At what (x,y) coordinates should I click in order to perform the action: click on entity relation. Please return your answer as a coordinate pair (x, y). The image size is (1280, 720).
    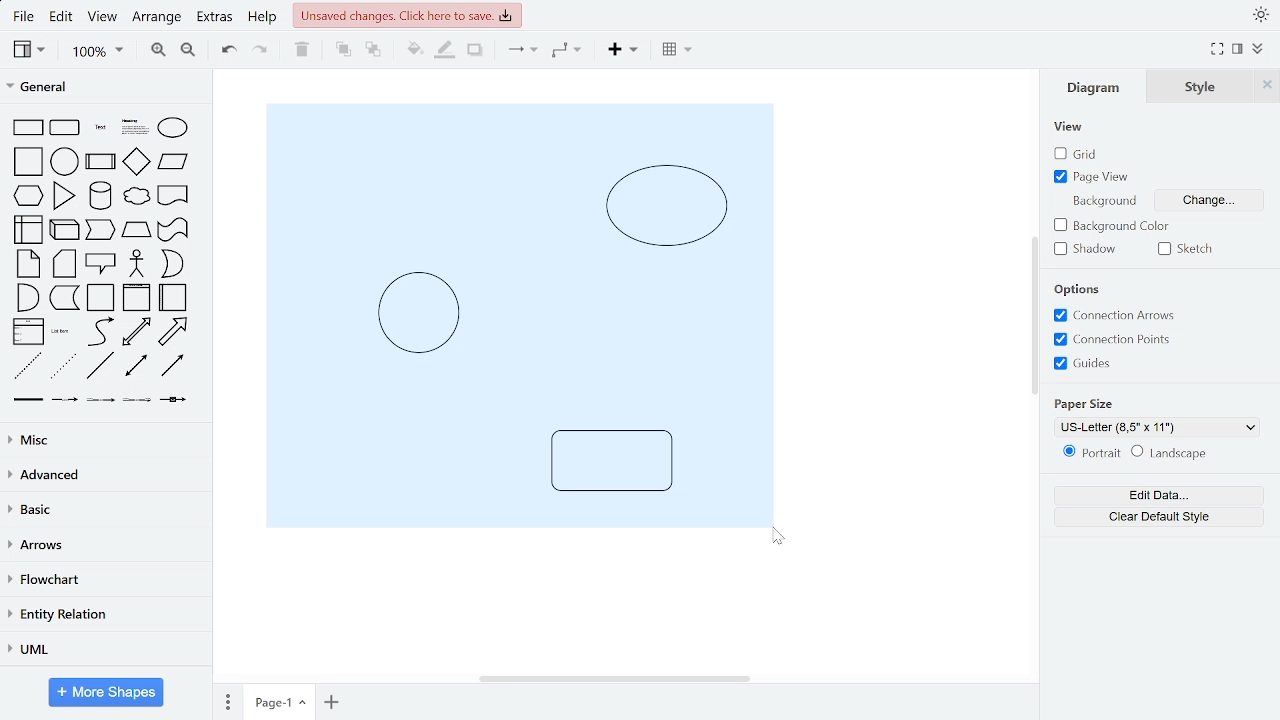
    Looking at the image, I should click on (102, 614).